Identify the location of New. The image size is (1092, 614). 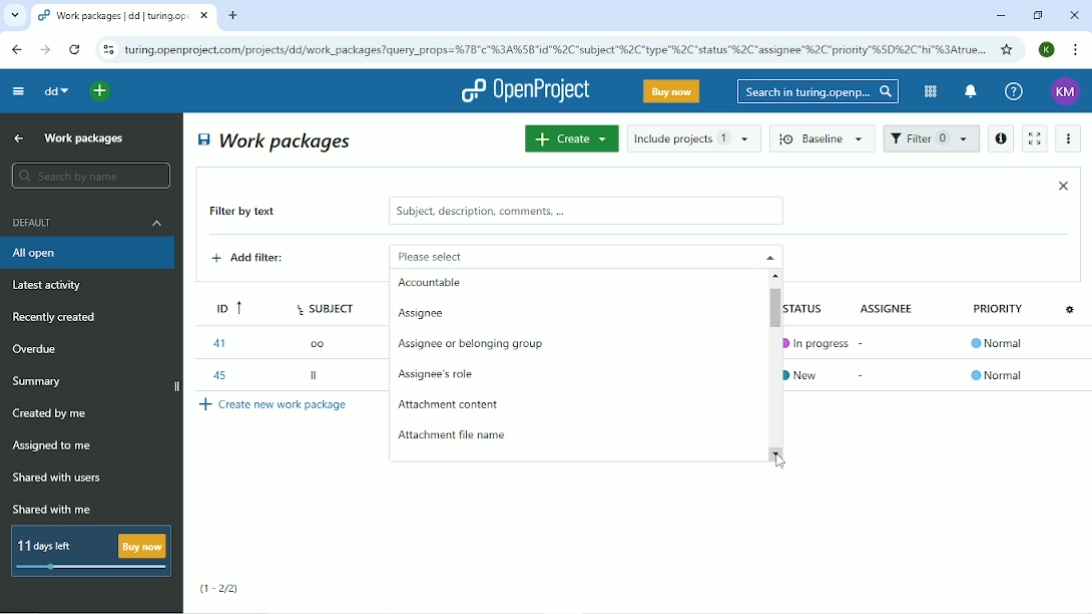
(808, 373).